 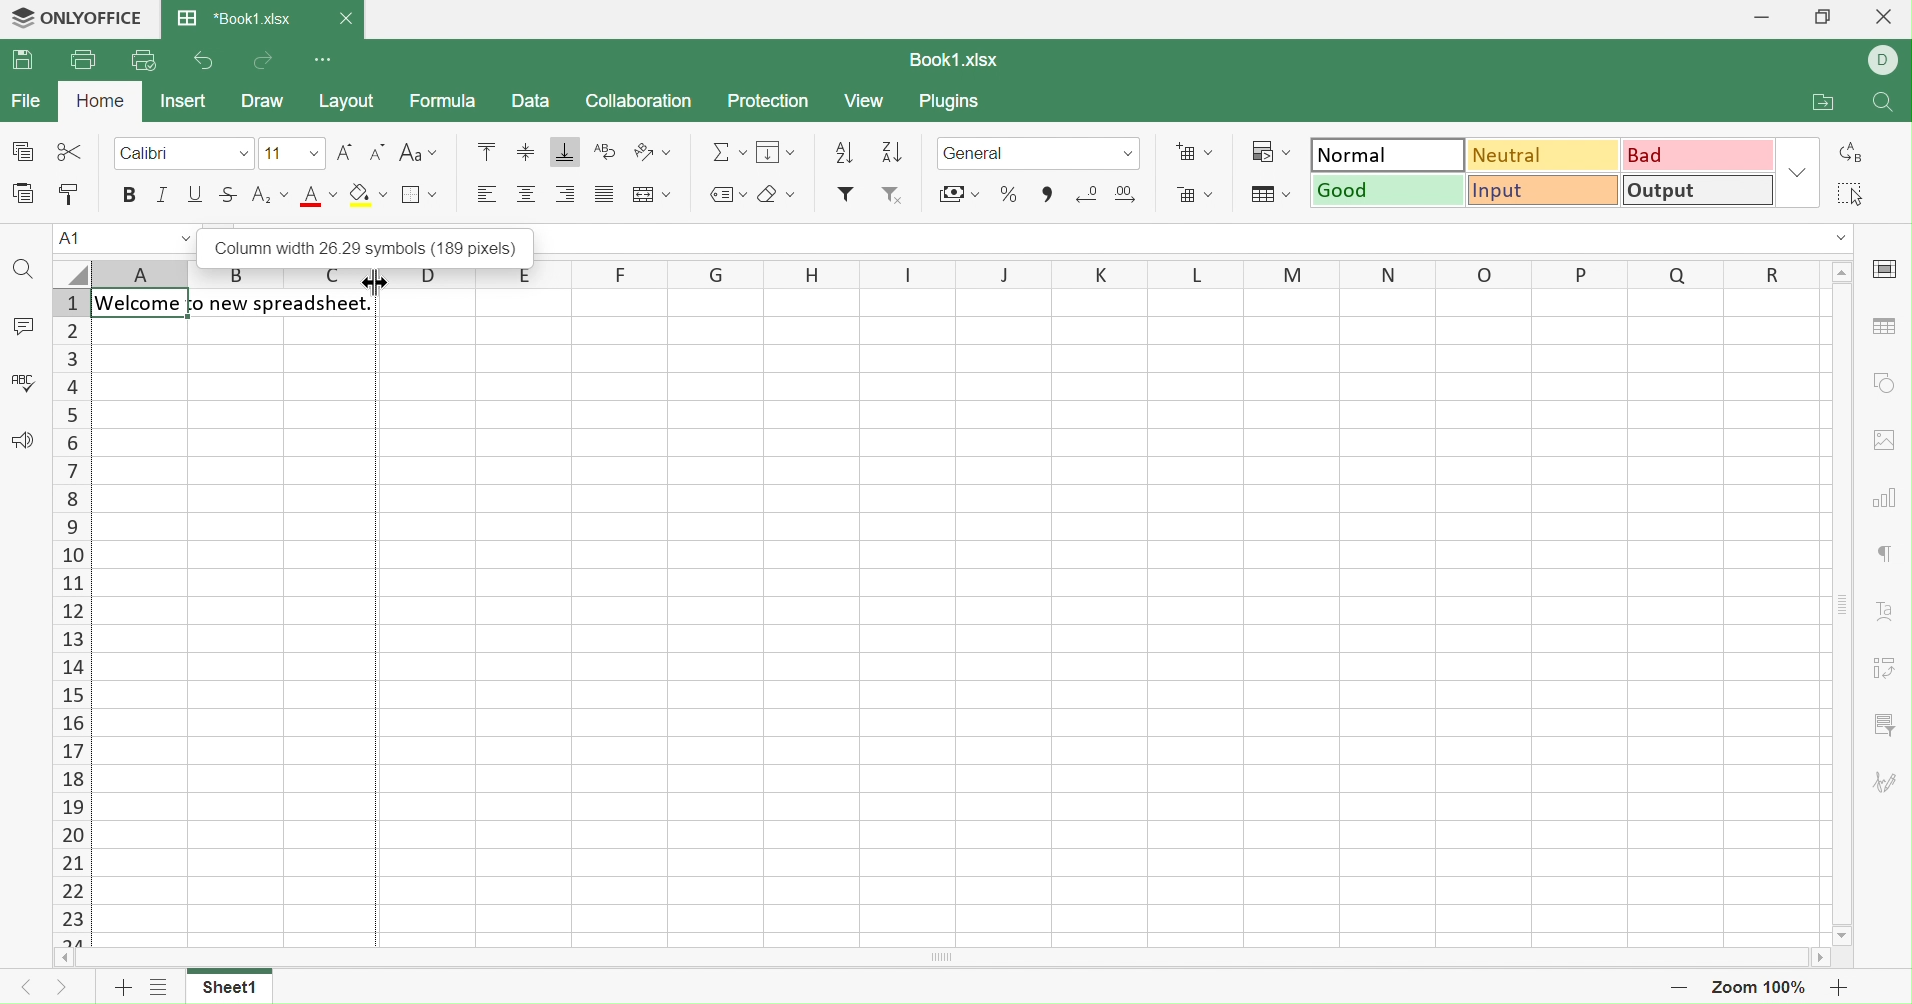 I want to click on File, so click(x=30, y=99).